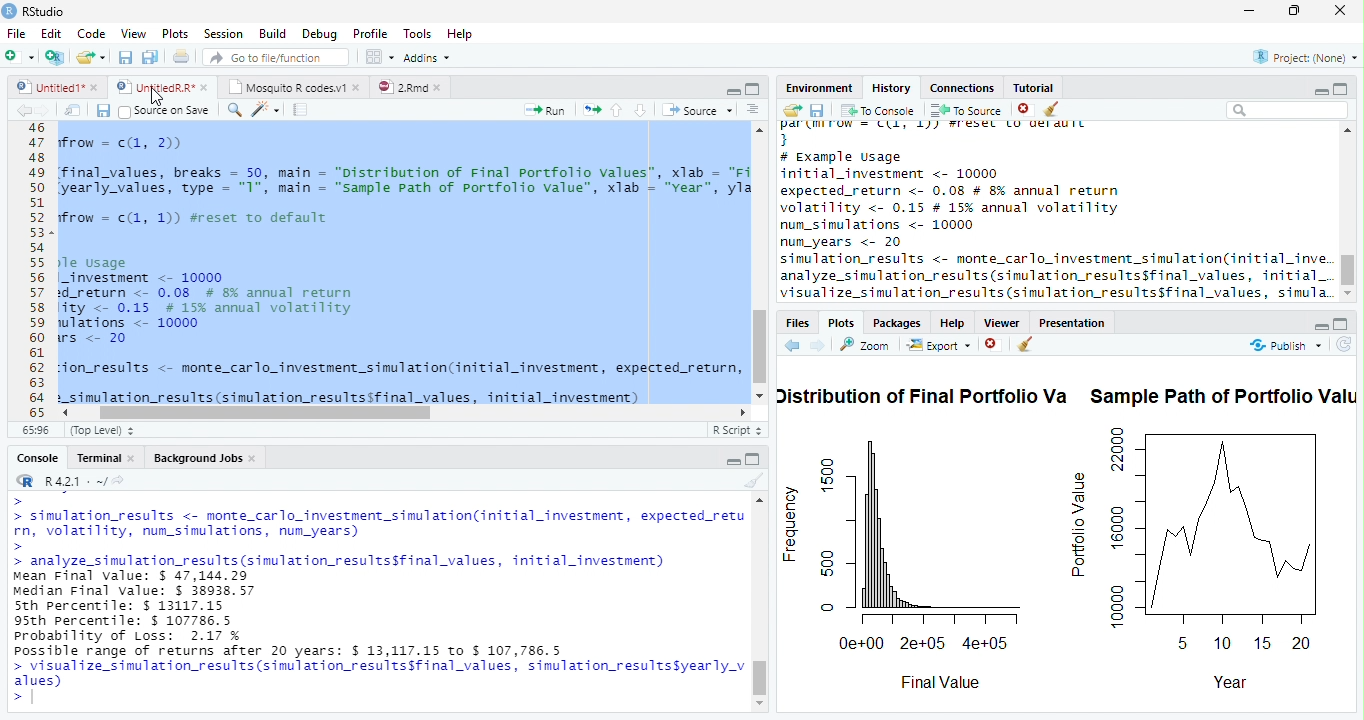 This screenshot has height=720, width=1364. I want to click on File, so click(15, 33).